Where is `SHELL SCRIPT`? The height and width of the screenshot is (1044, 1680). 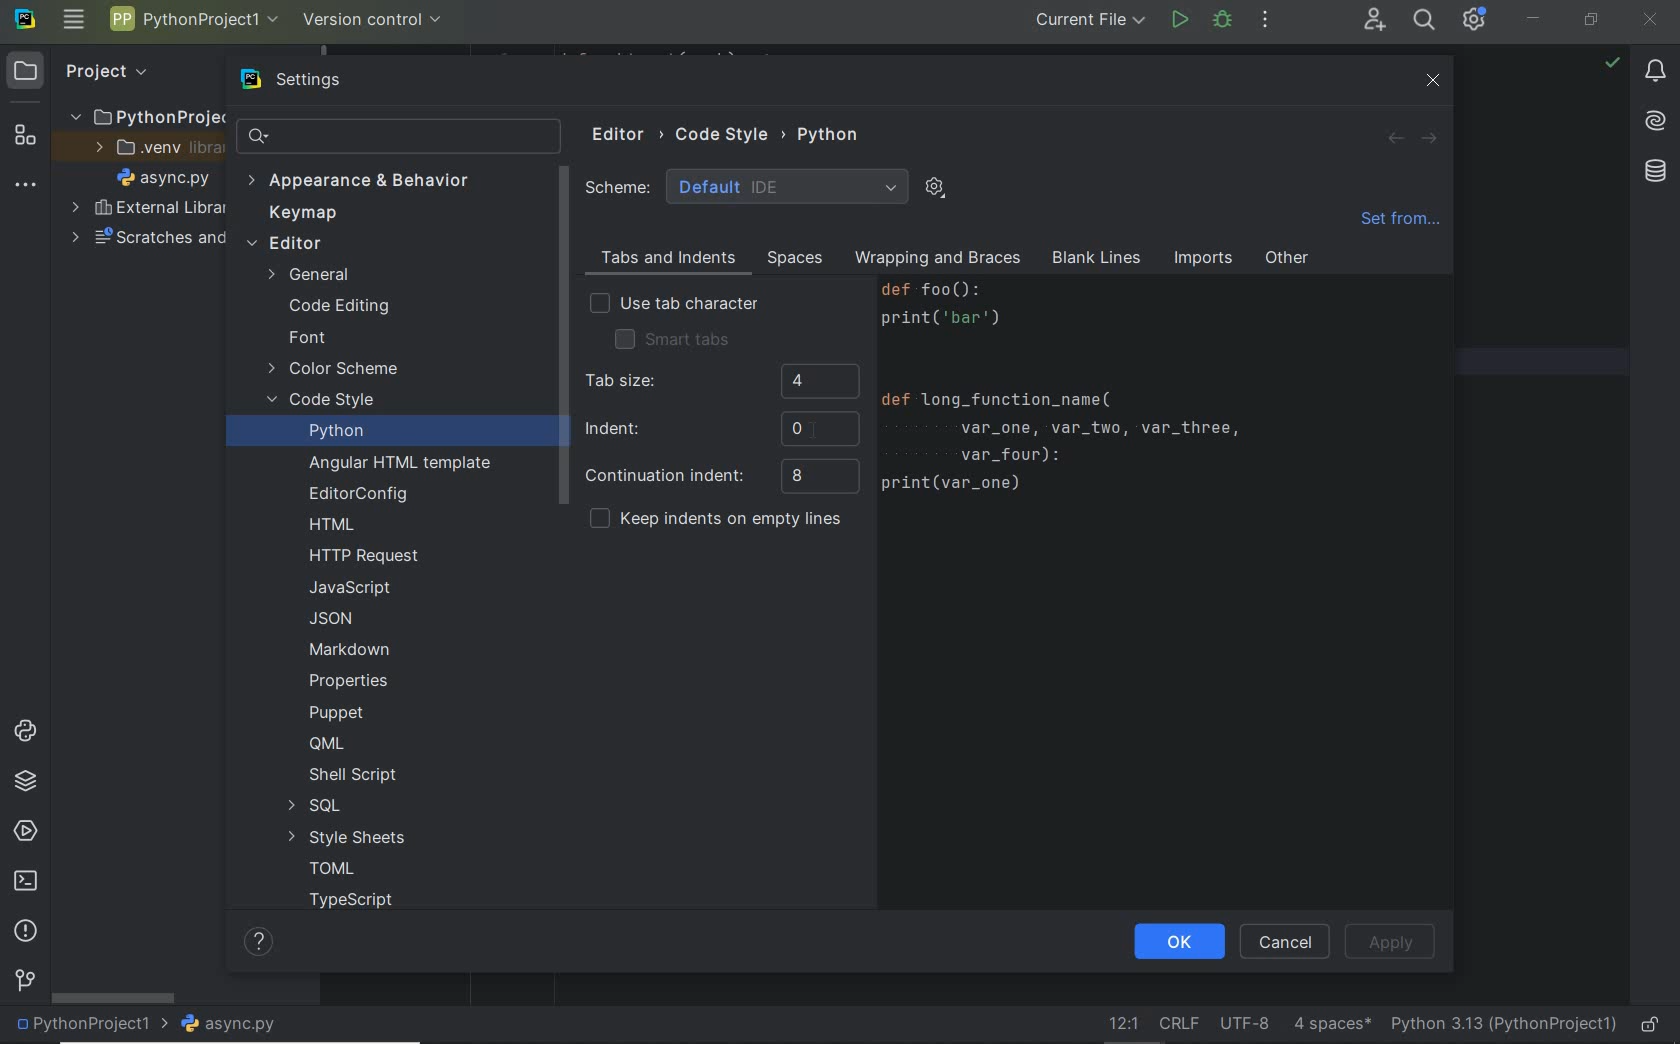 SHELL SCRIPT is located at coordinates (352, 776).